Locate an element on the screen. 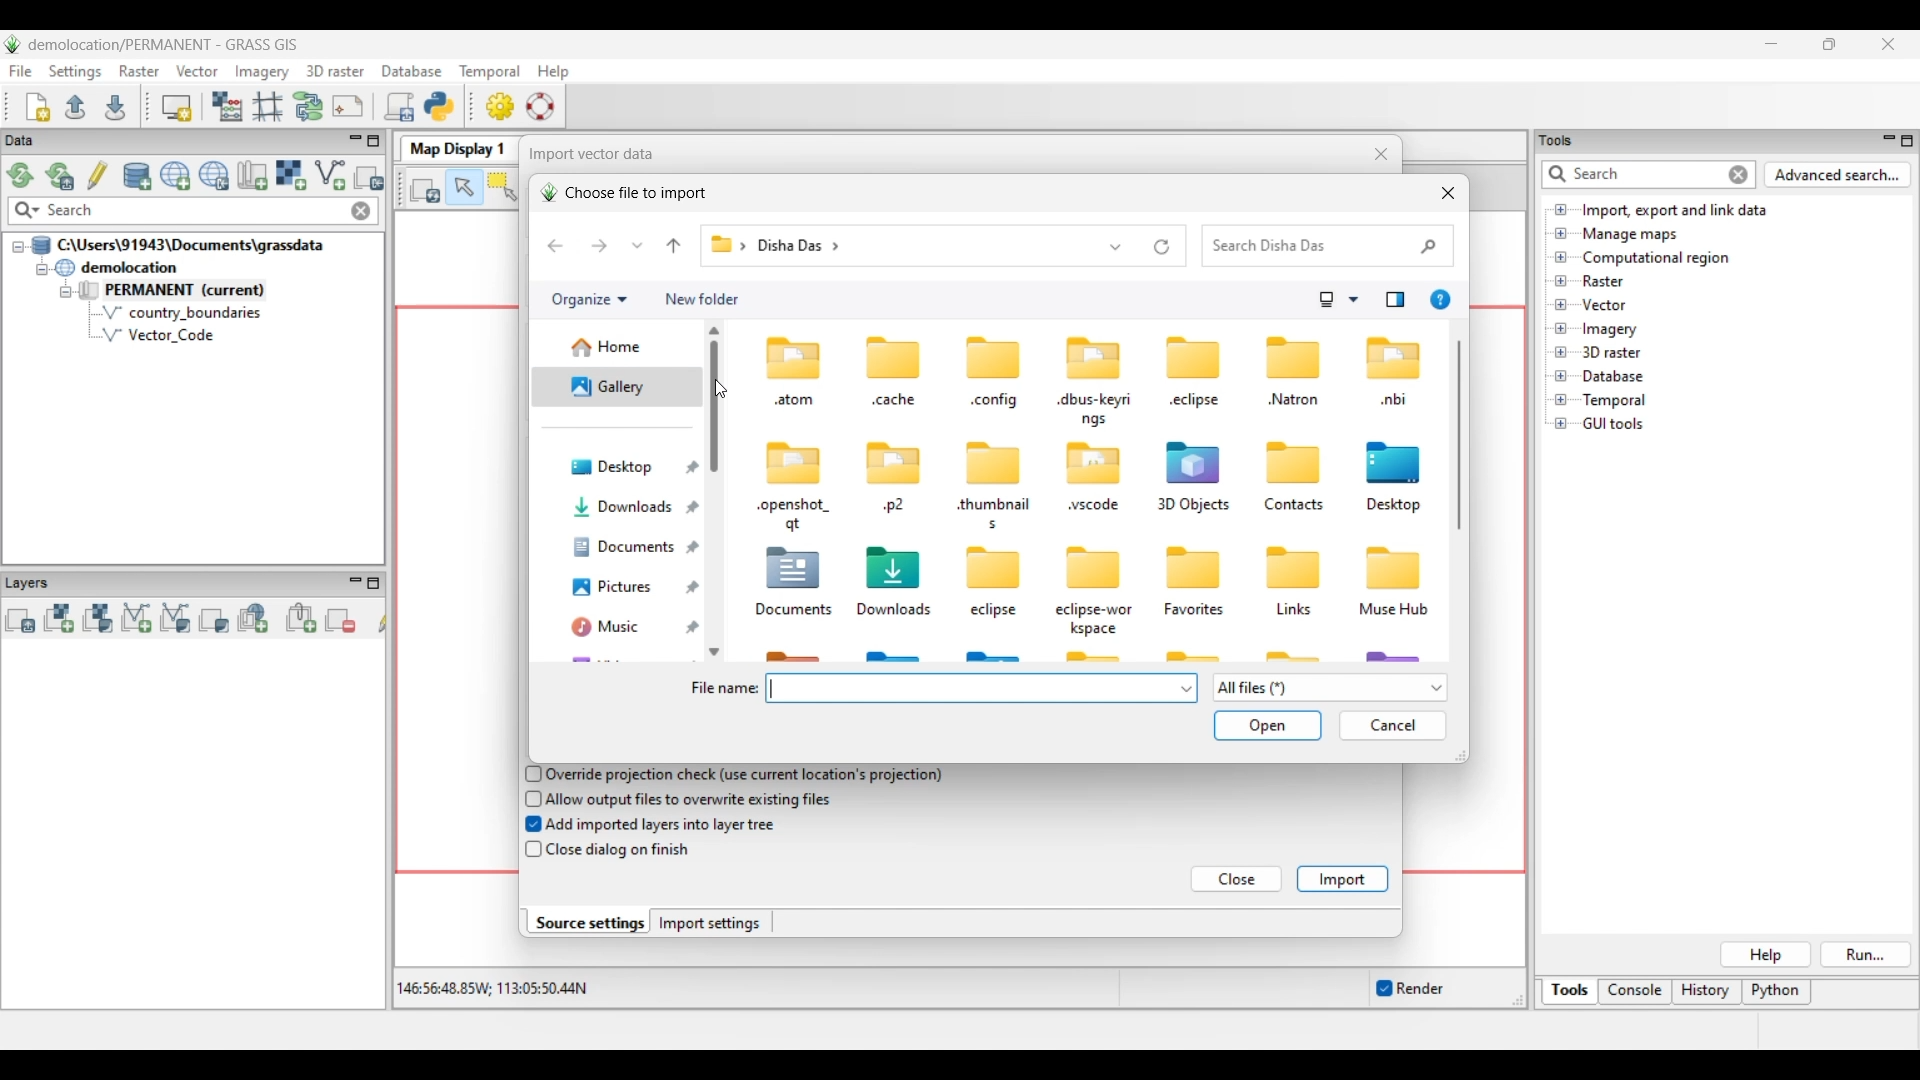 The width and height of the screenshot is (1920, 1080). Open a simple python code editor is located at coordinates (439, 106).